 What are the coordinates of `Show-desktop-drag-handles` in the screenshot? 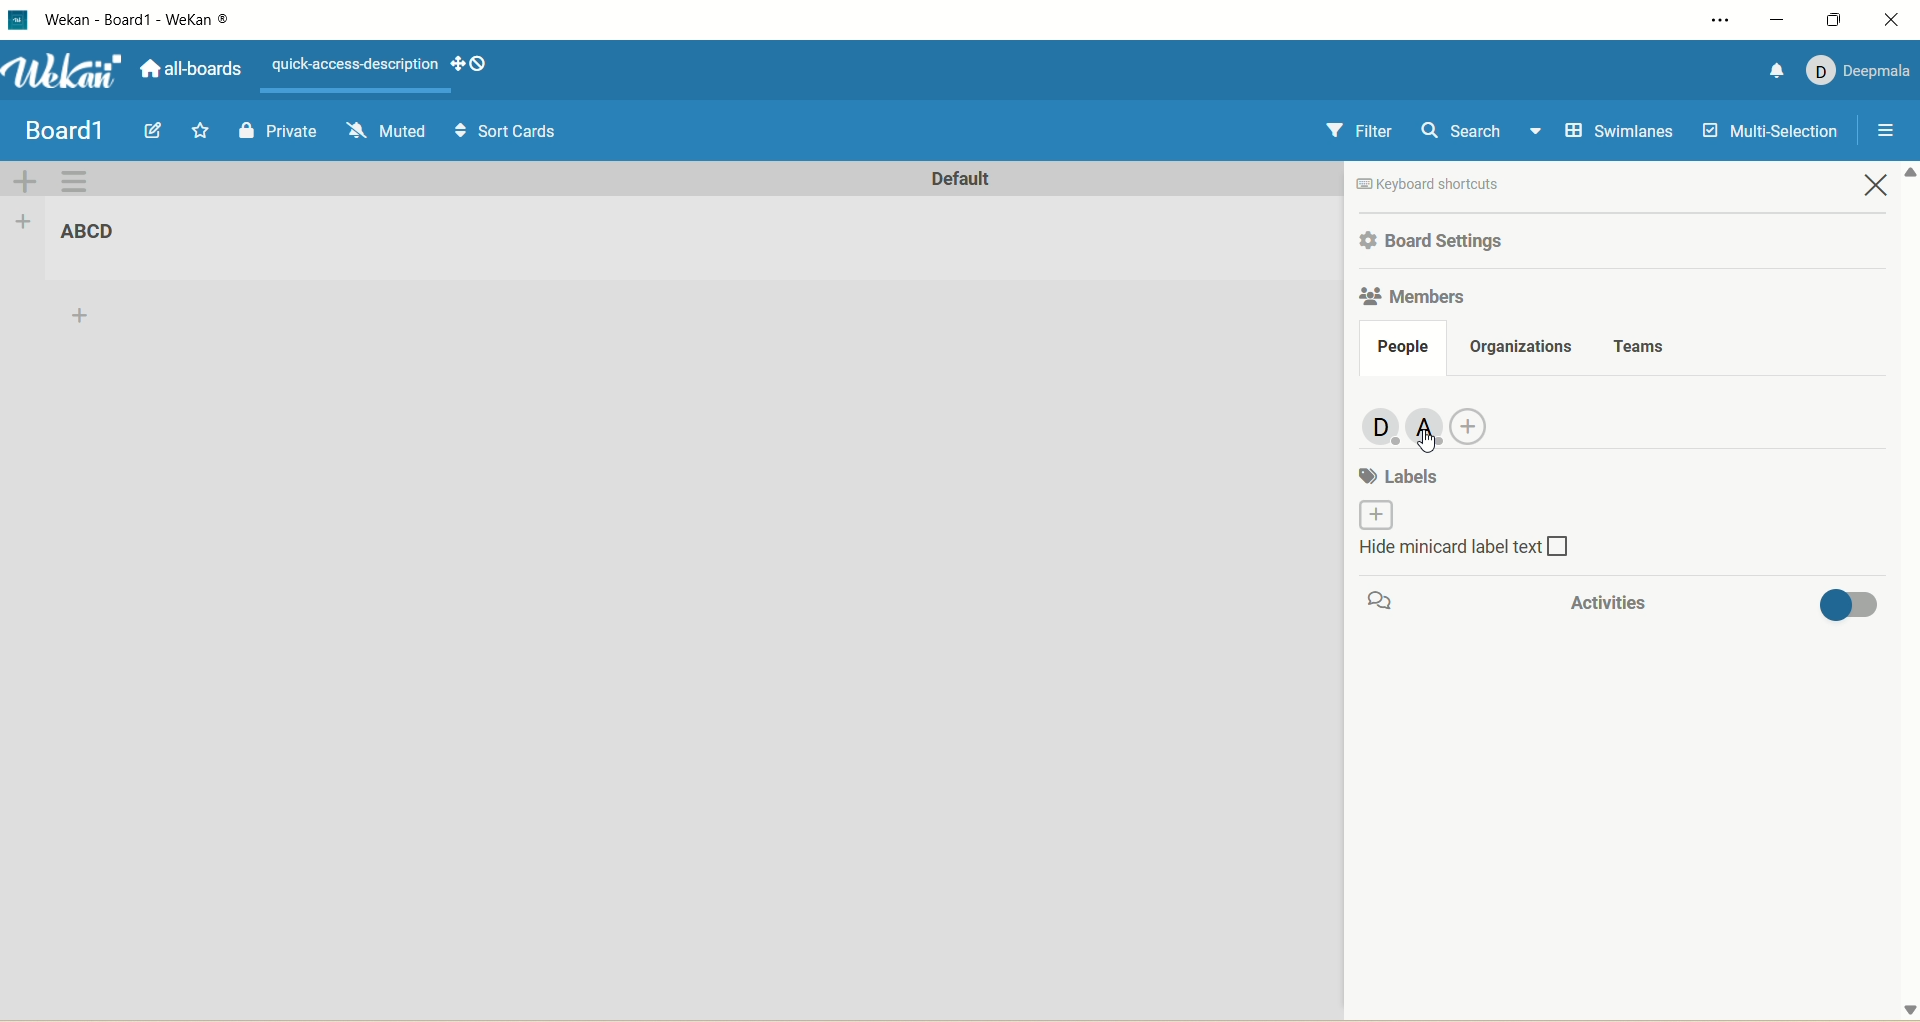 It's located at (482, 64).